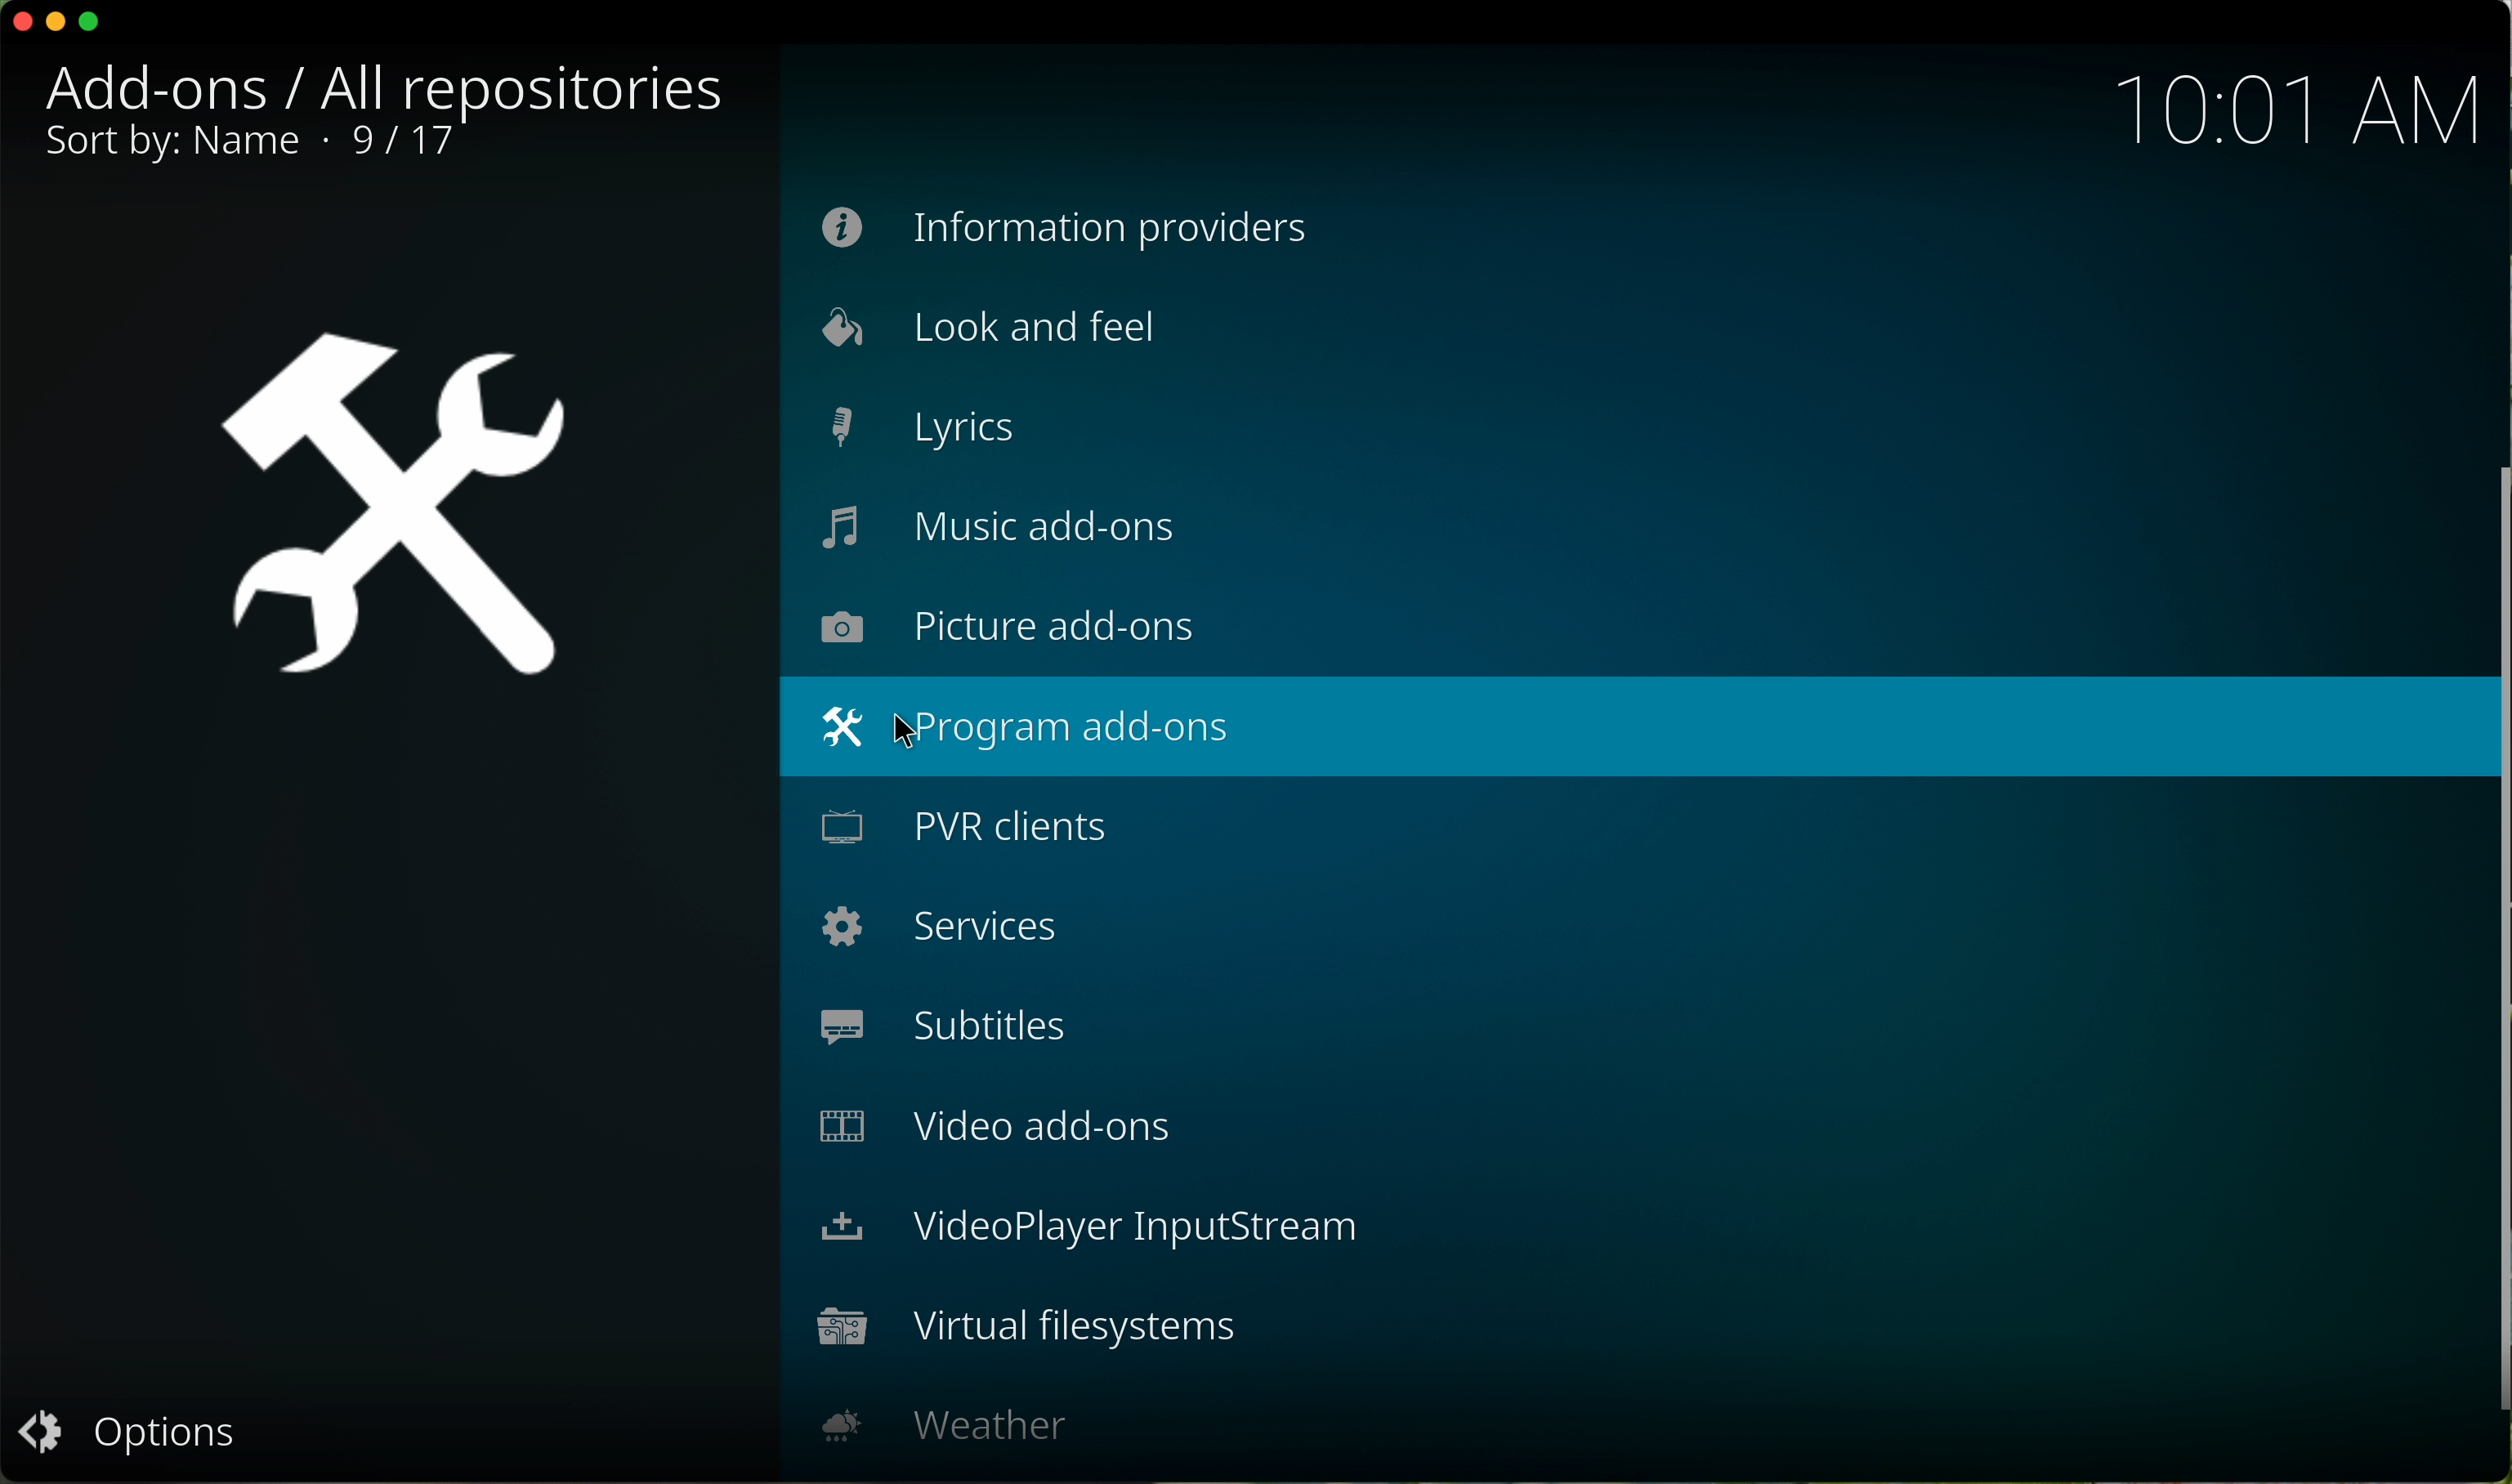 Image resolution: width=2512 pixels, height=1484 pixels. Describe the element at coordinates (2298, 109) in the screenshot. I see `10:01 AM` at that location.